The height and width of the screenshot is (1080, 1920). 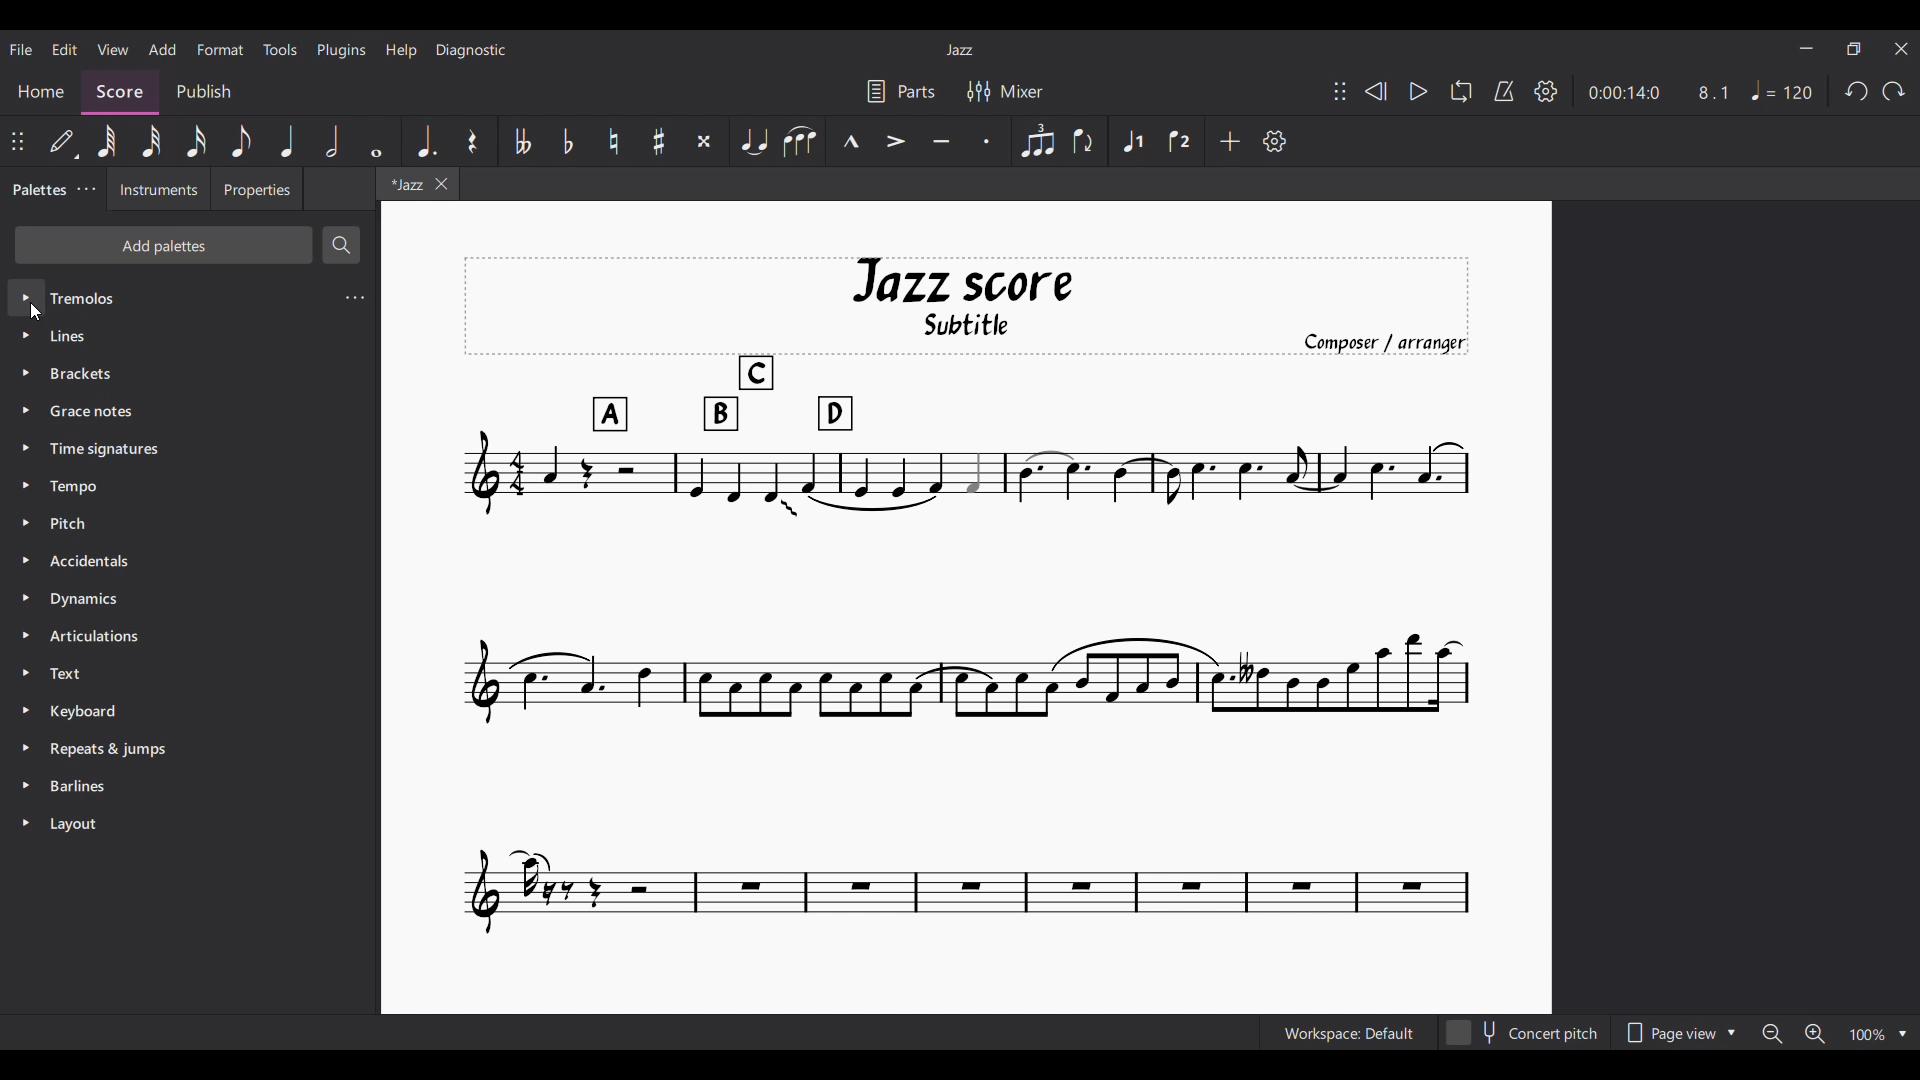 What do you see at coordinates (341, 245) in the screenshot?
I see `Search` at bounding box center [341, 245].